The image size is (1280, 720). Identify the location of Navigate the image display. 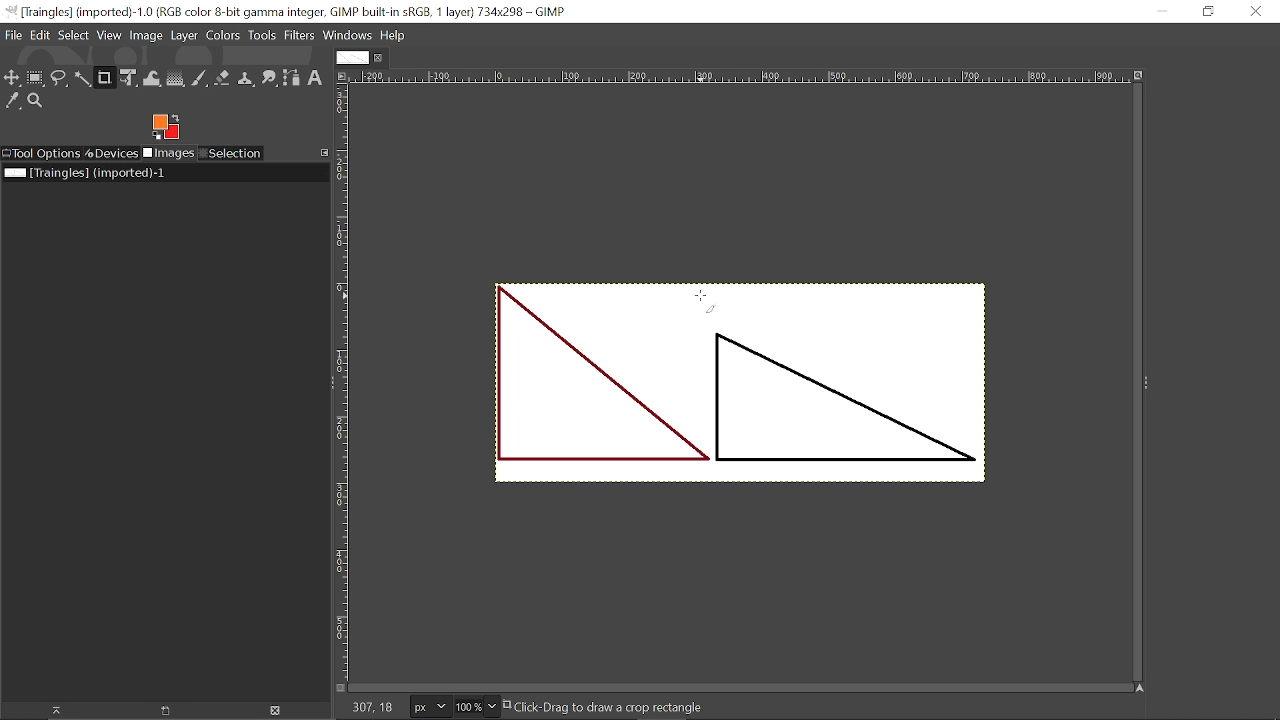
(1141, 688).